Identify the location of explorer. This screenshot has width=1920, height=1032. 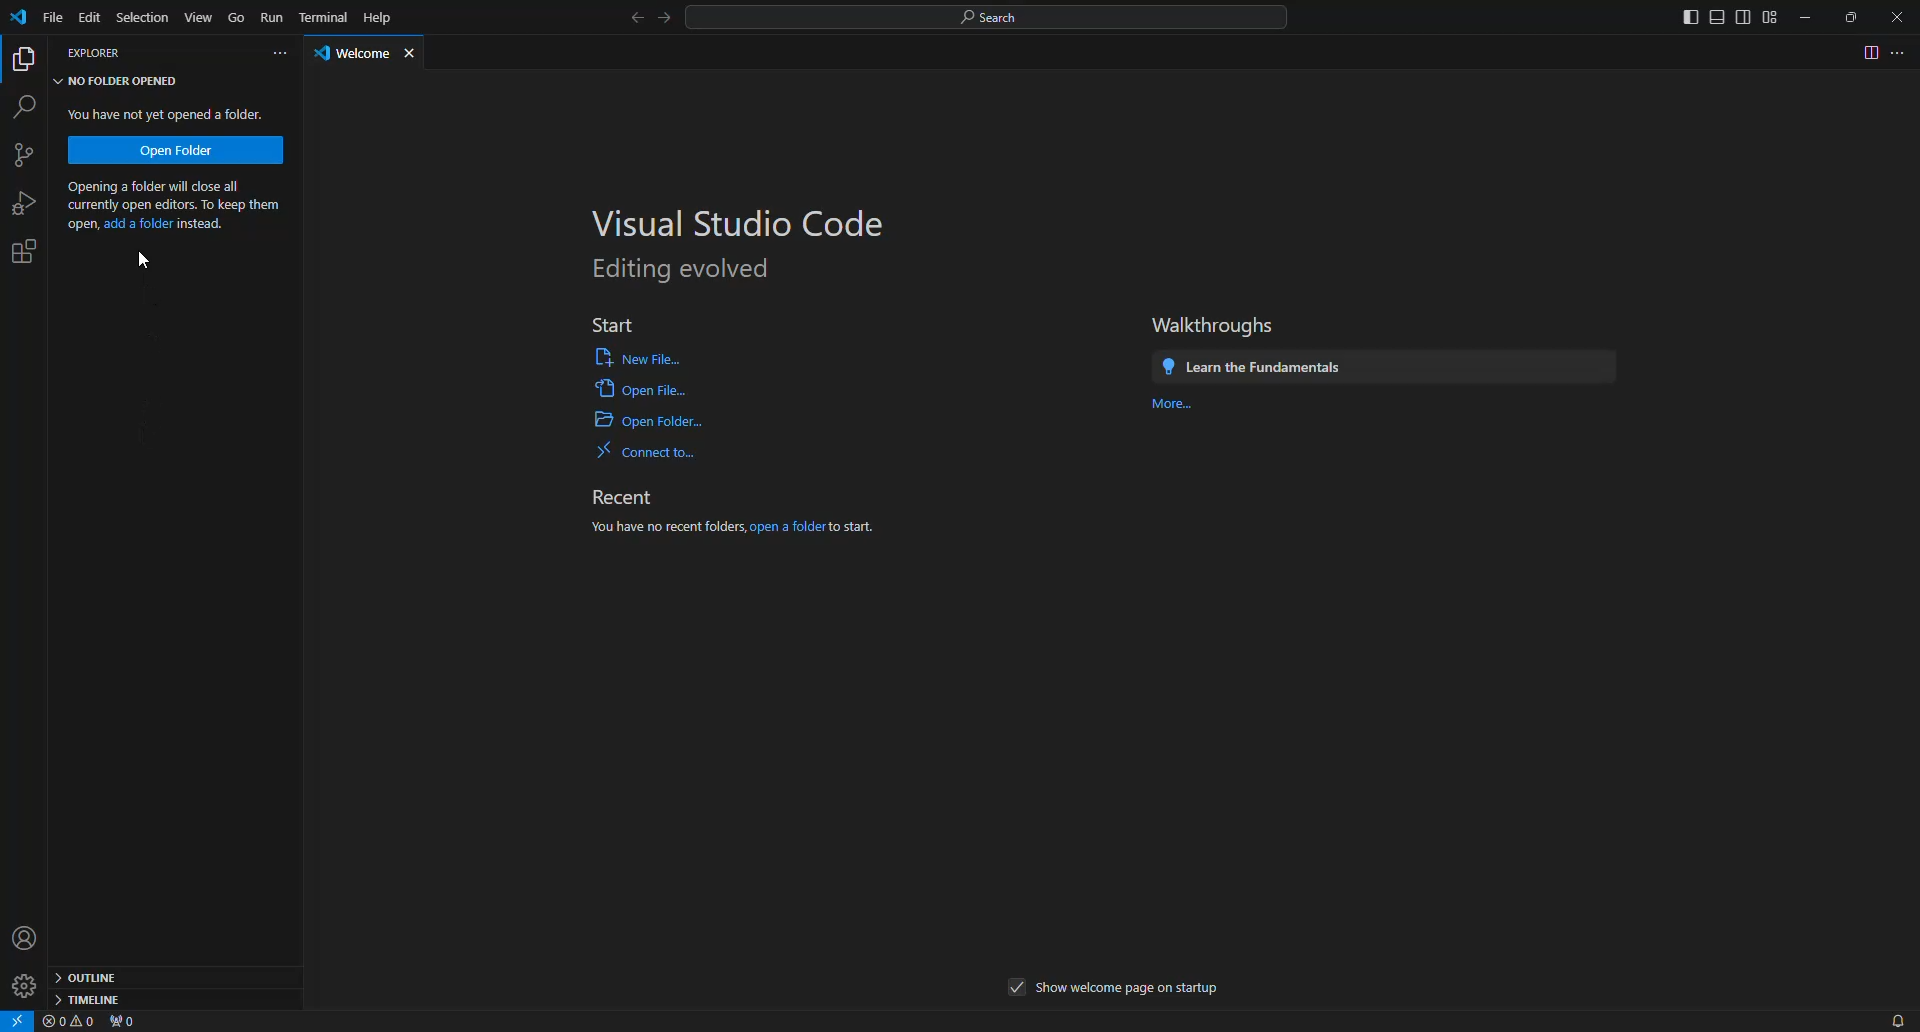
(96, 55).